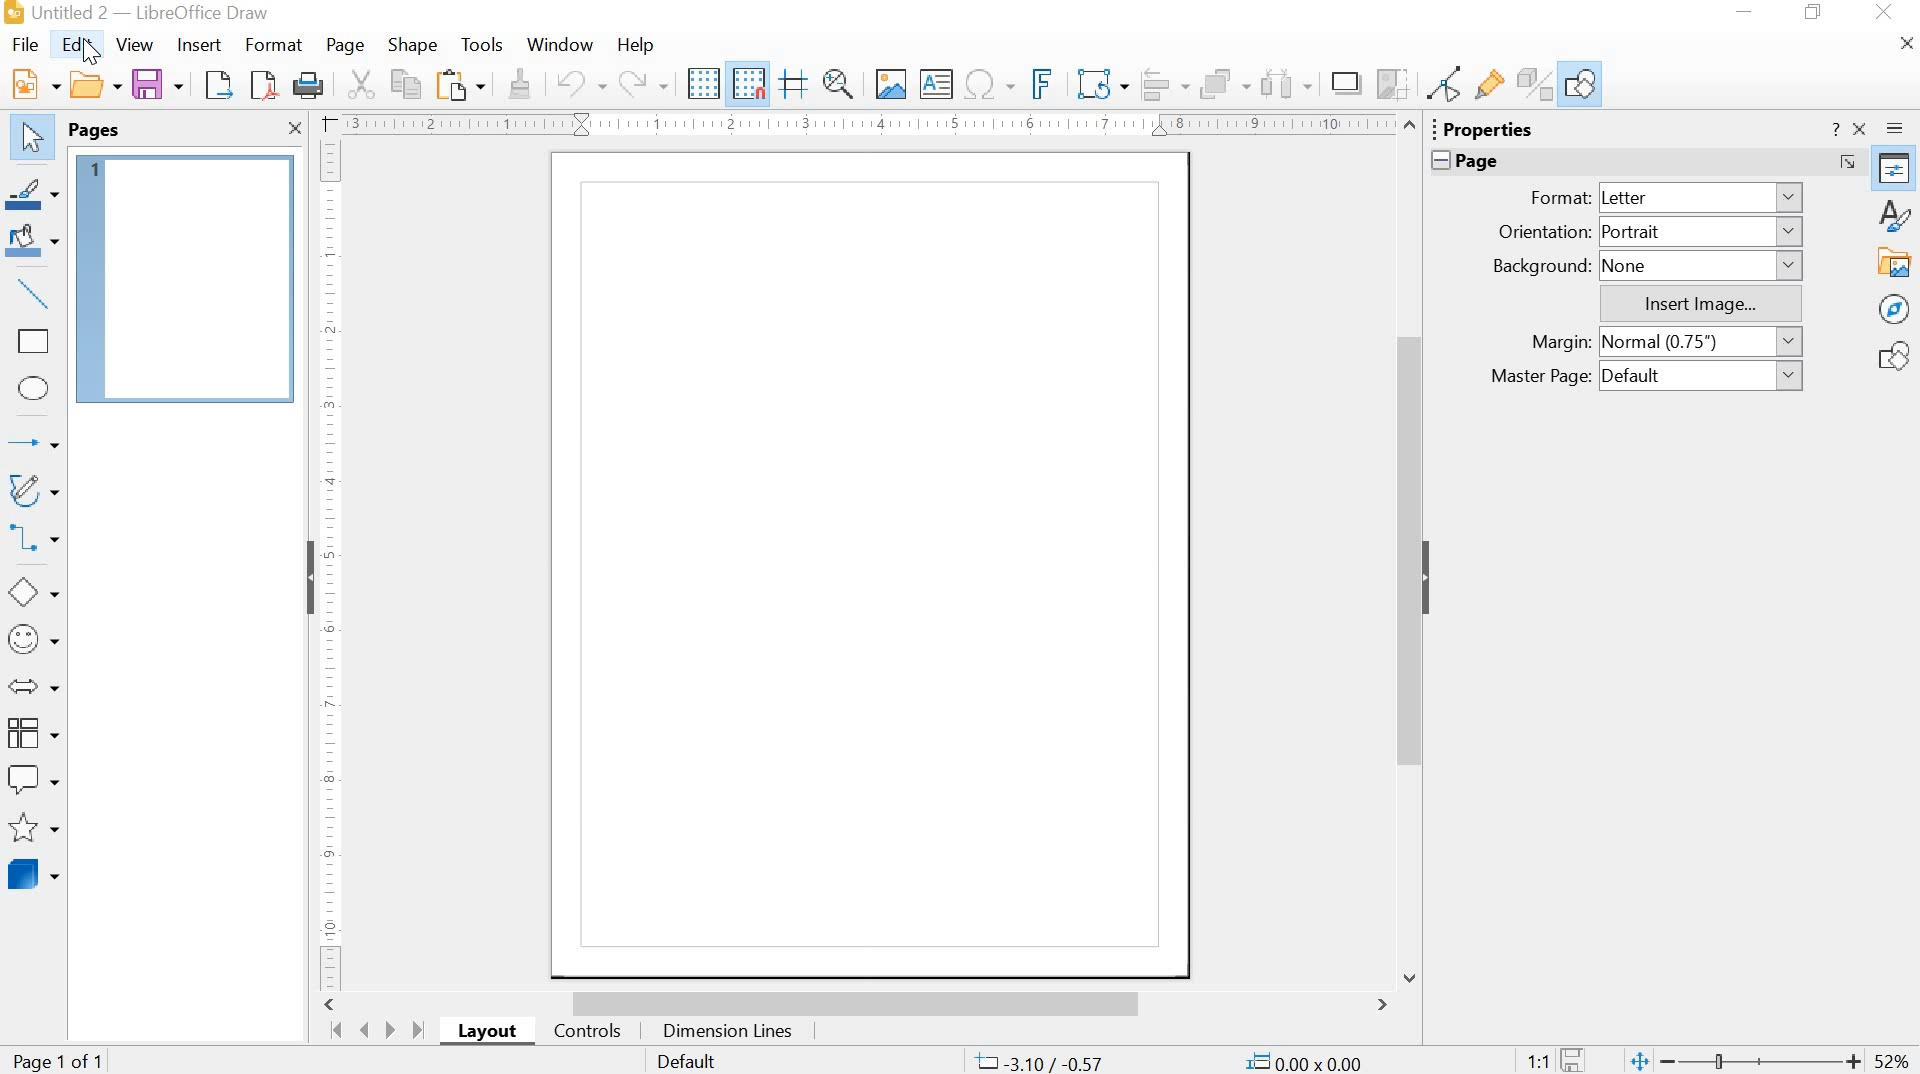 This screenshot has width=1920, height=1074. Describe the element at coordinates (1483, 129) in the screenshot. I see `Properties` at that location.